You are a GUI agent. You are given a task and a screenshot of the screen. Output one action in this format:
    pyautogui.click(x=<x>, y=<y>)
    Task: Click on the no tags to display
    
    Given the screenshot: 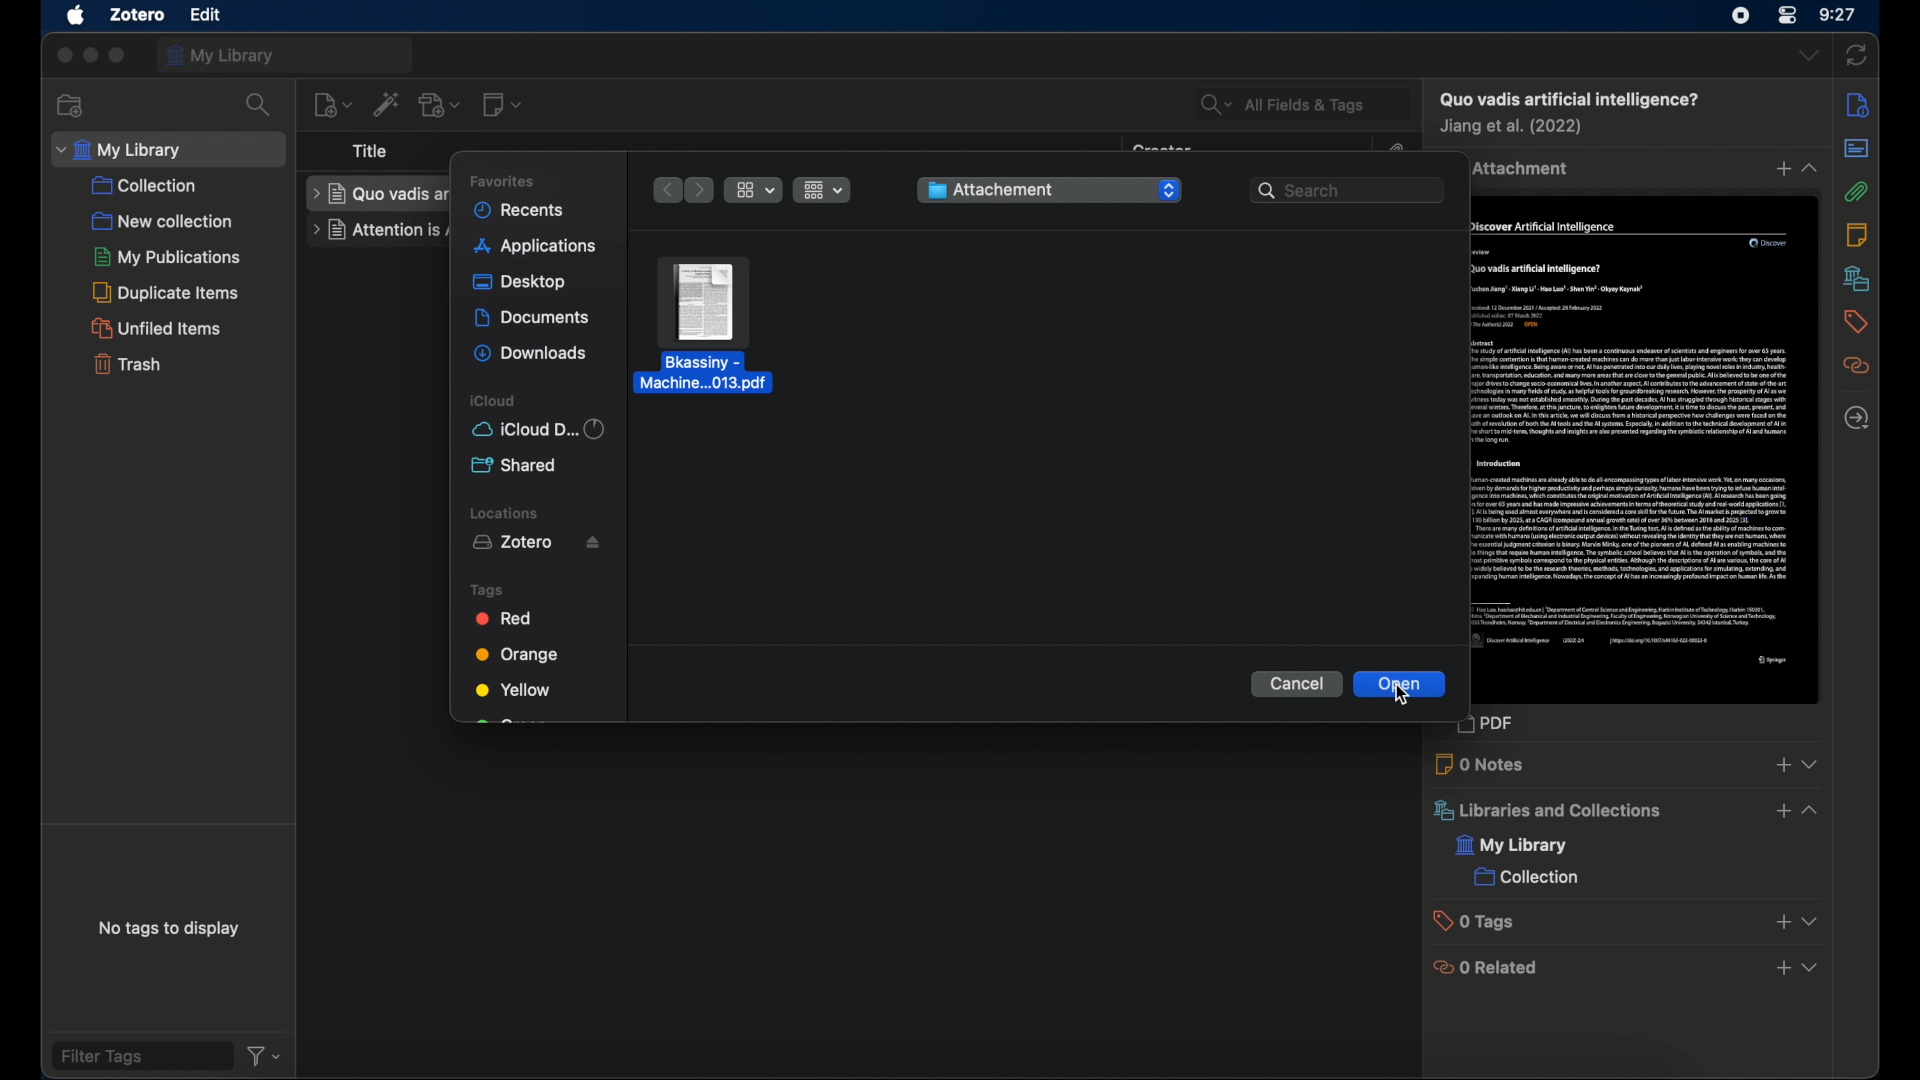 What is the action you would take?
    pyautogui.click(x=171, y=929)
    